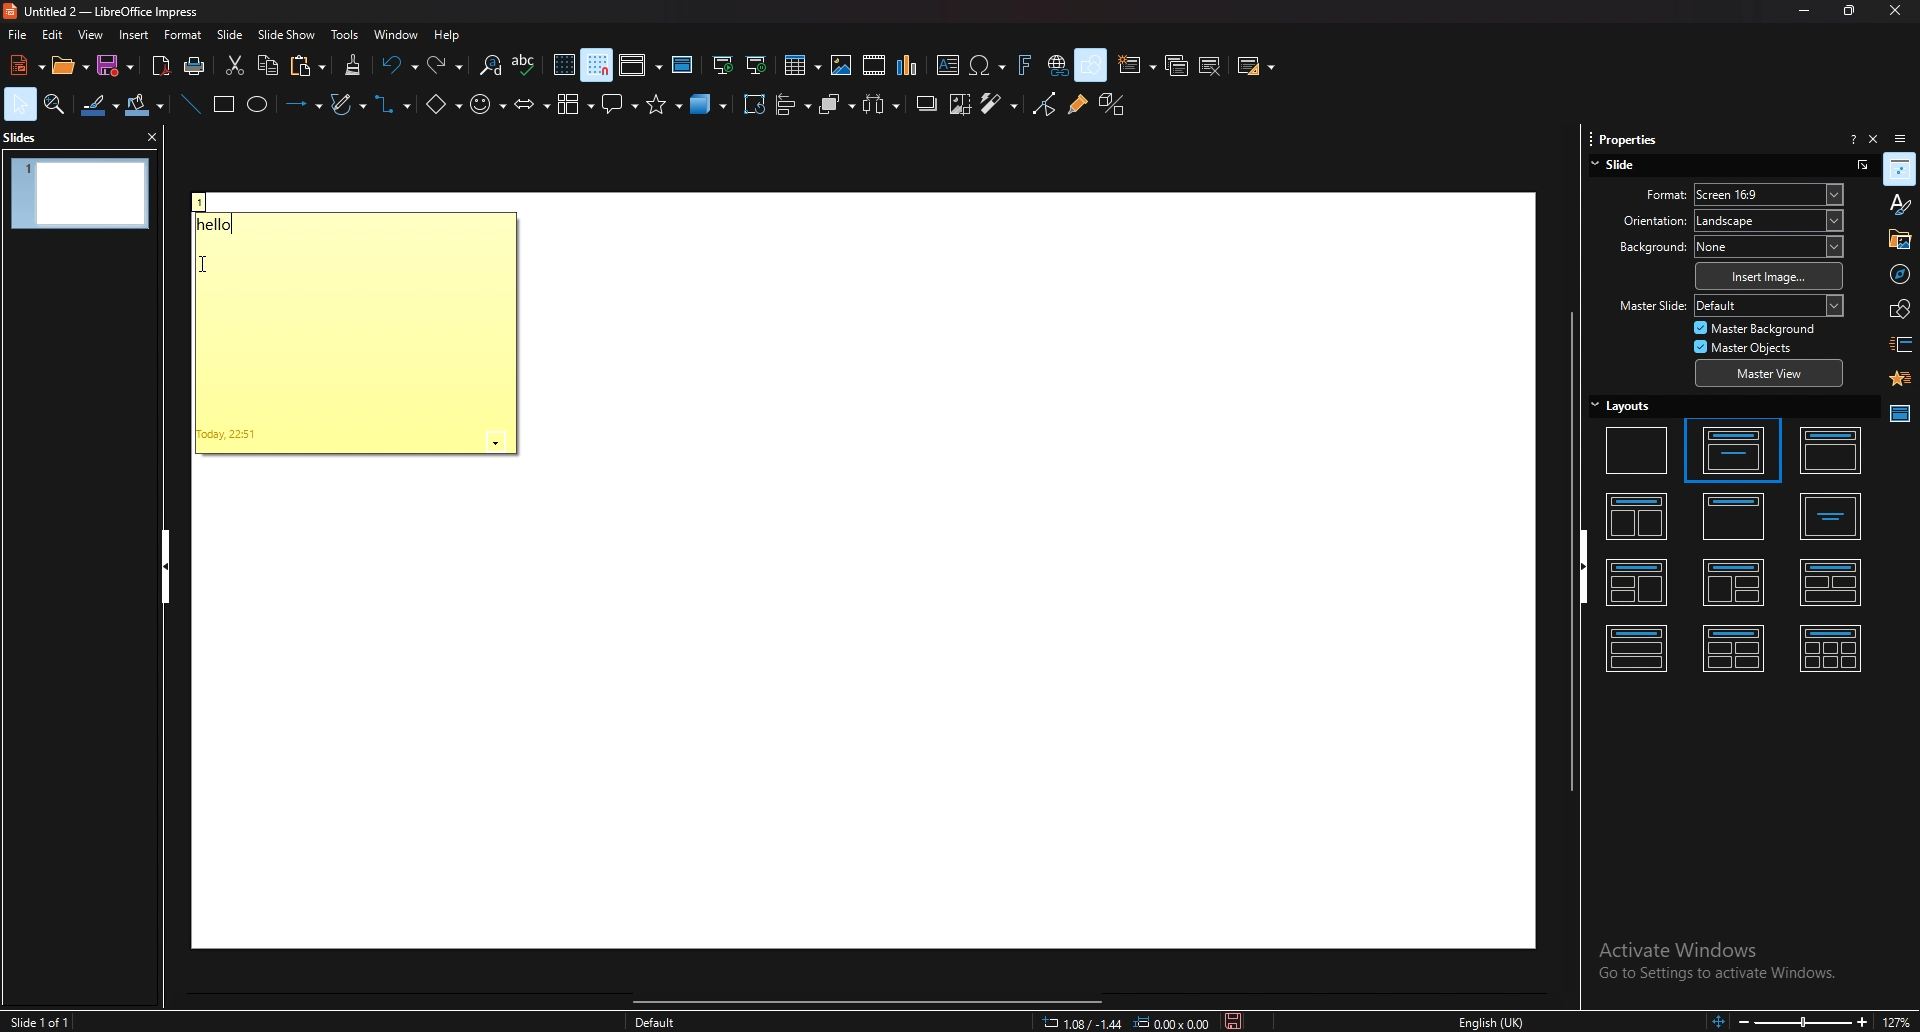  What do you see at coordinates (1082, 1022) in the screenshot?
I see `cursor location 1.08x-1.44` at bounding box center [1082, 1022].